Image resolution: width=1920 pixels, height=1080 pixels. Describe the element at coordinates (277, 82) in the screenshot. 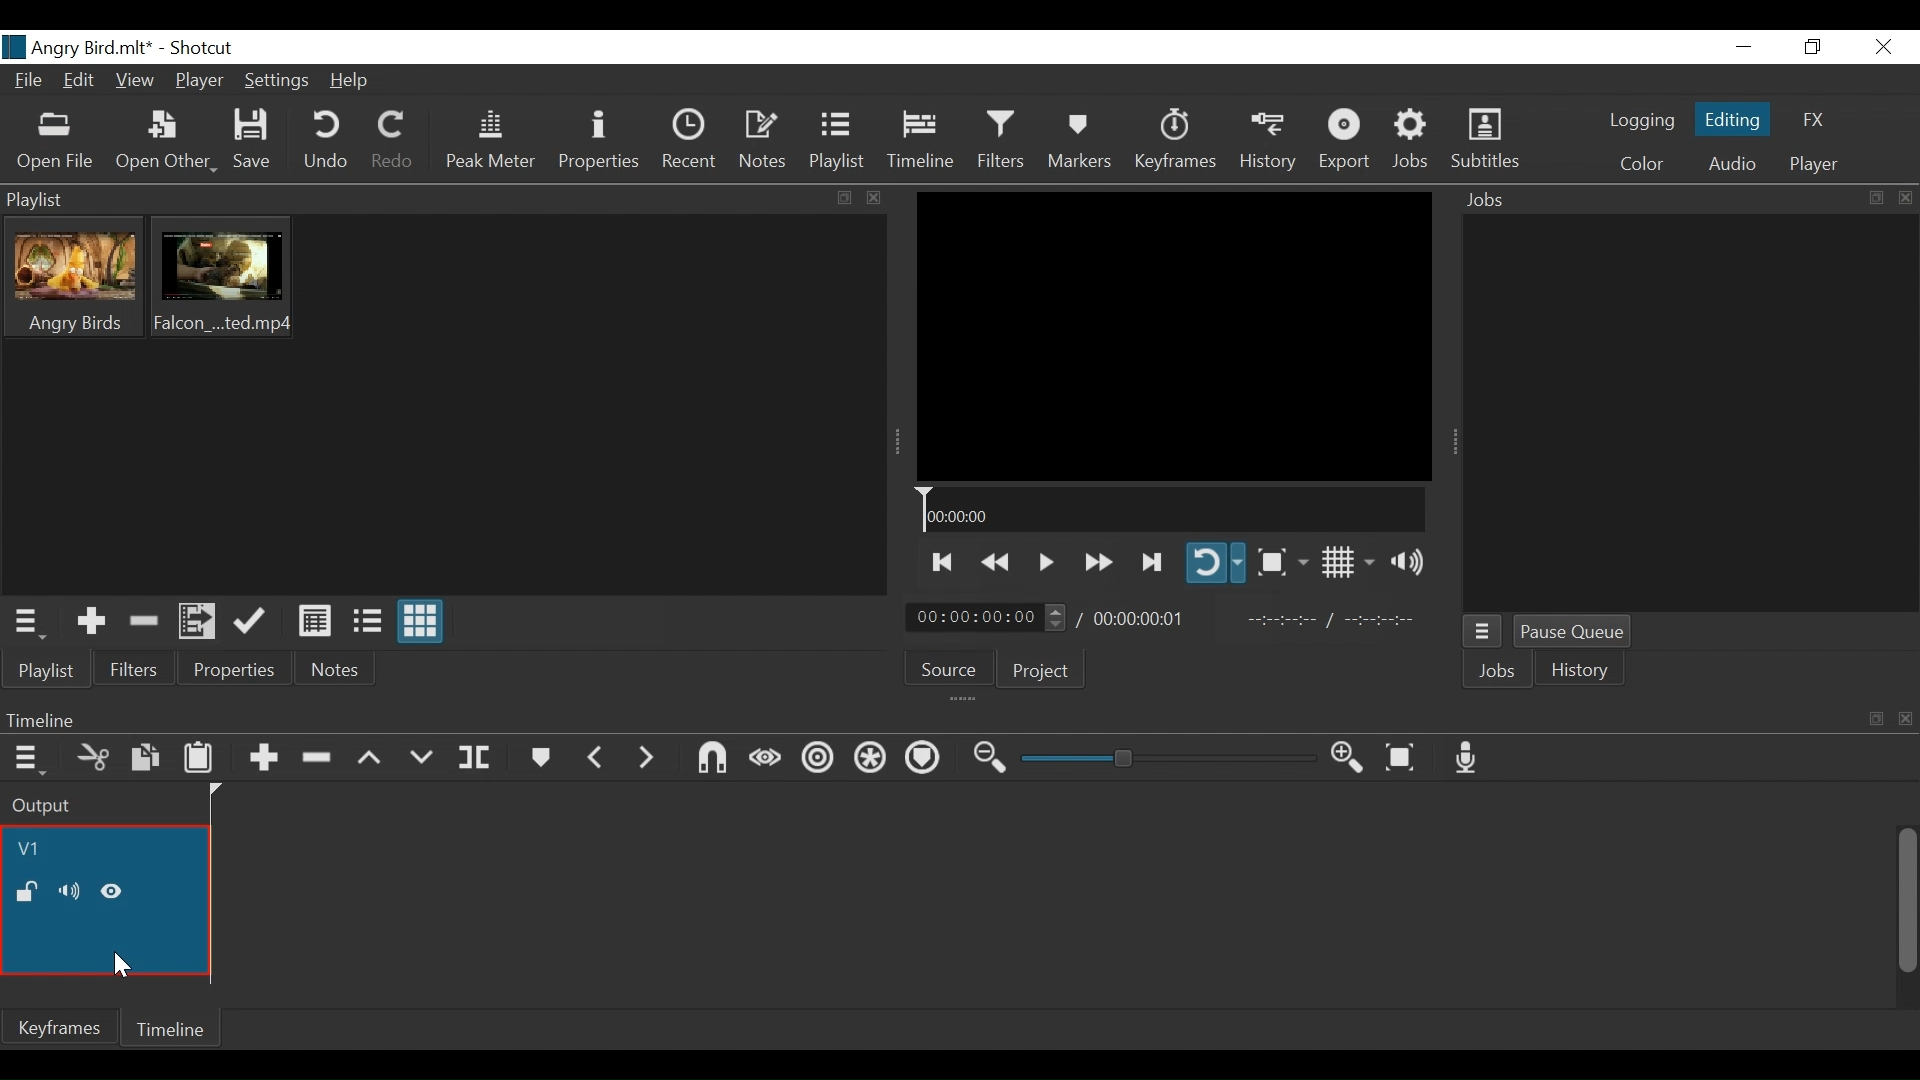

I see `Settings` at that location.